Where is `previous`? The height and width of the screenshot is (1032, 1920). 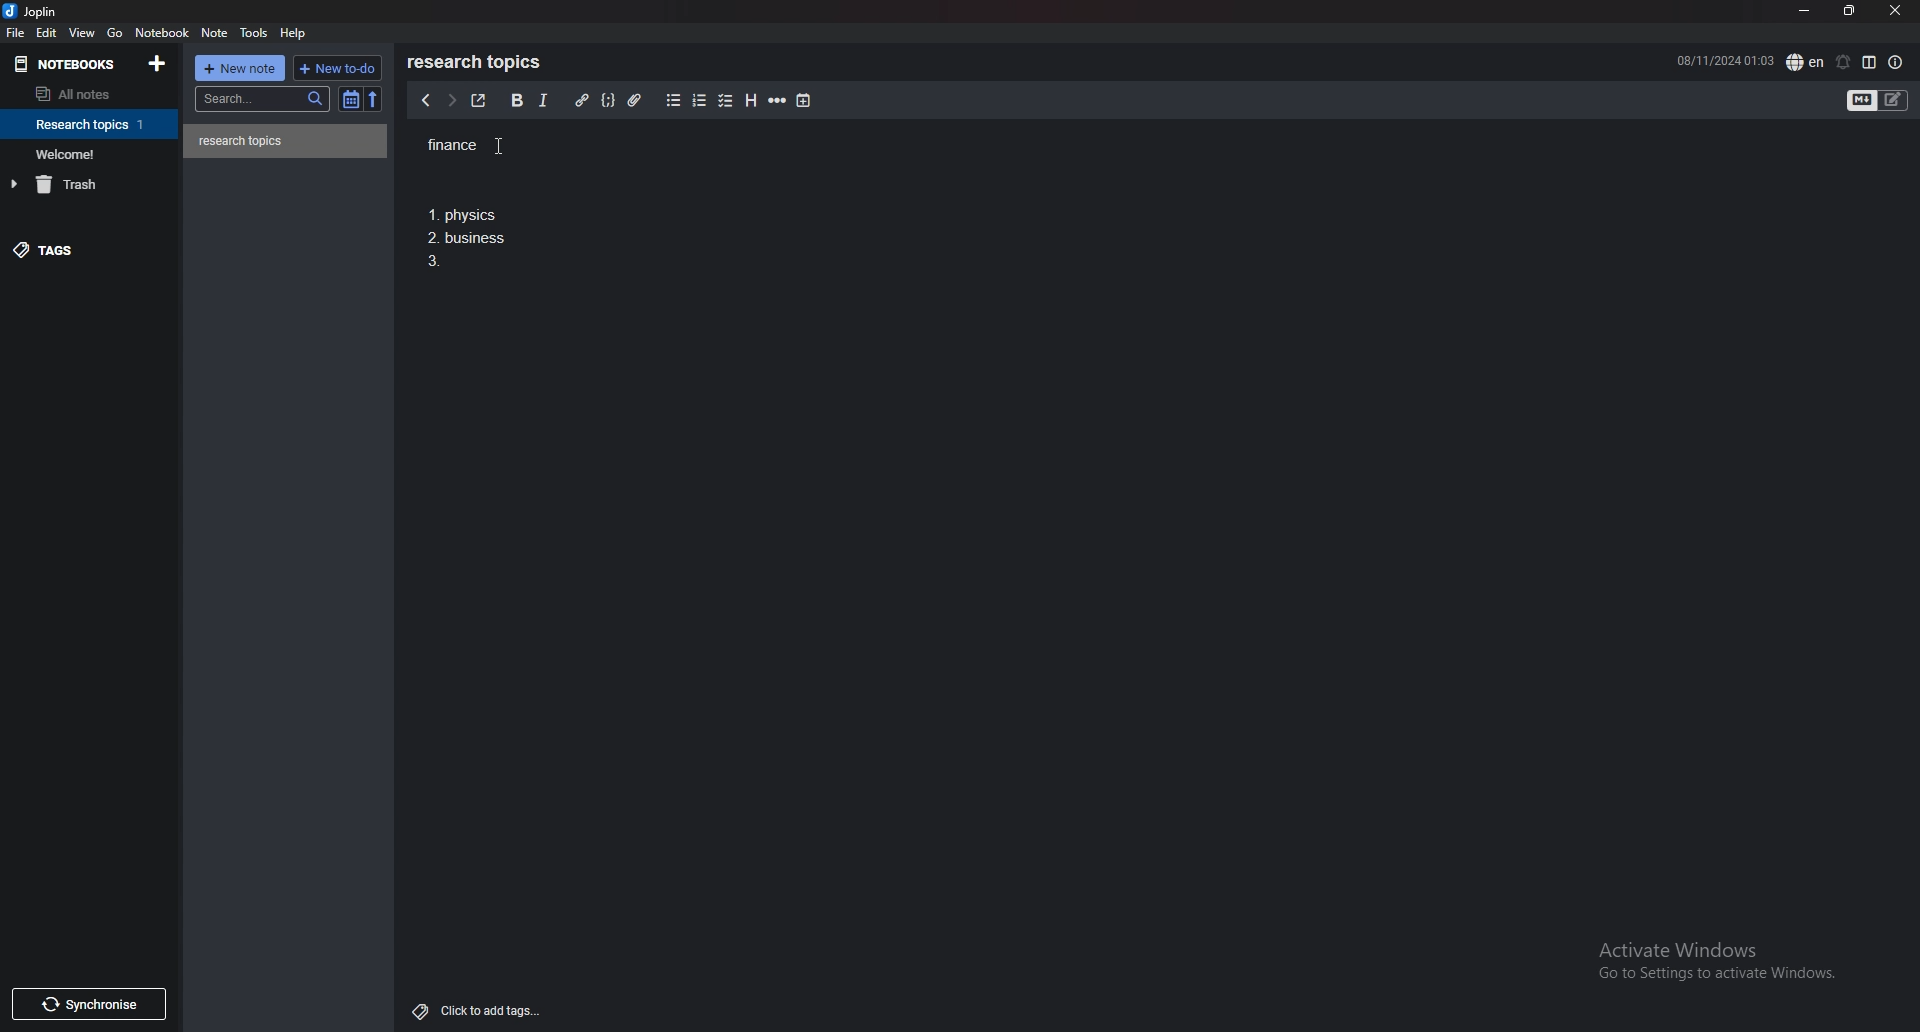 previous is located at coordinates (426, 102).